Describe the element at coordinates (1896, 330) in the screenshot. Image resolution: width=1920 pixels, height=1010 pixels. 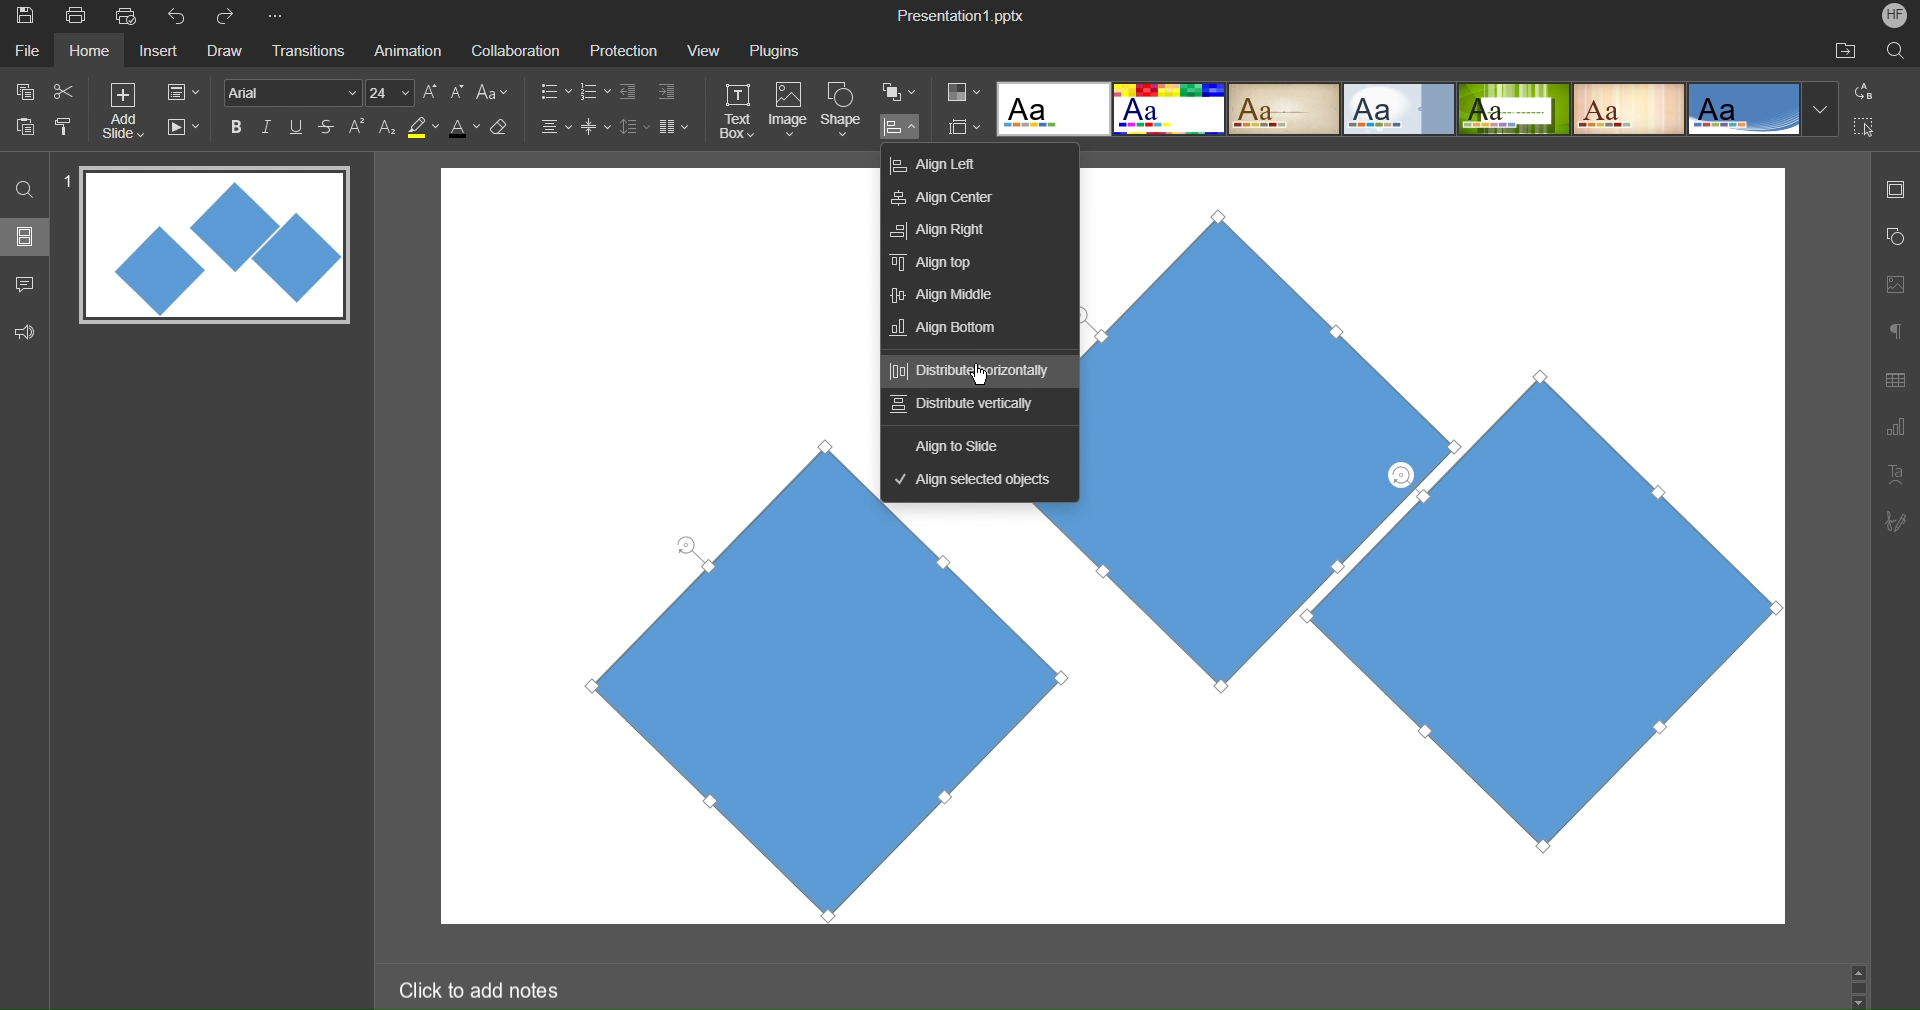
I see `Paragraph Settings` at that location.